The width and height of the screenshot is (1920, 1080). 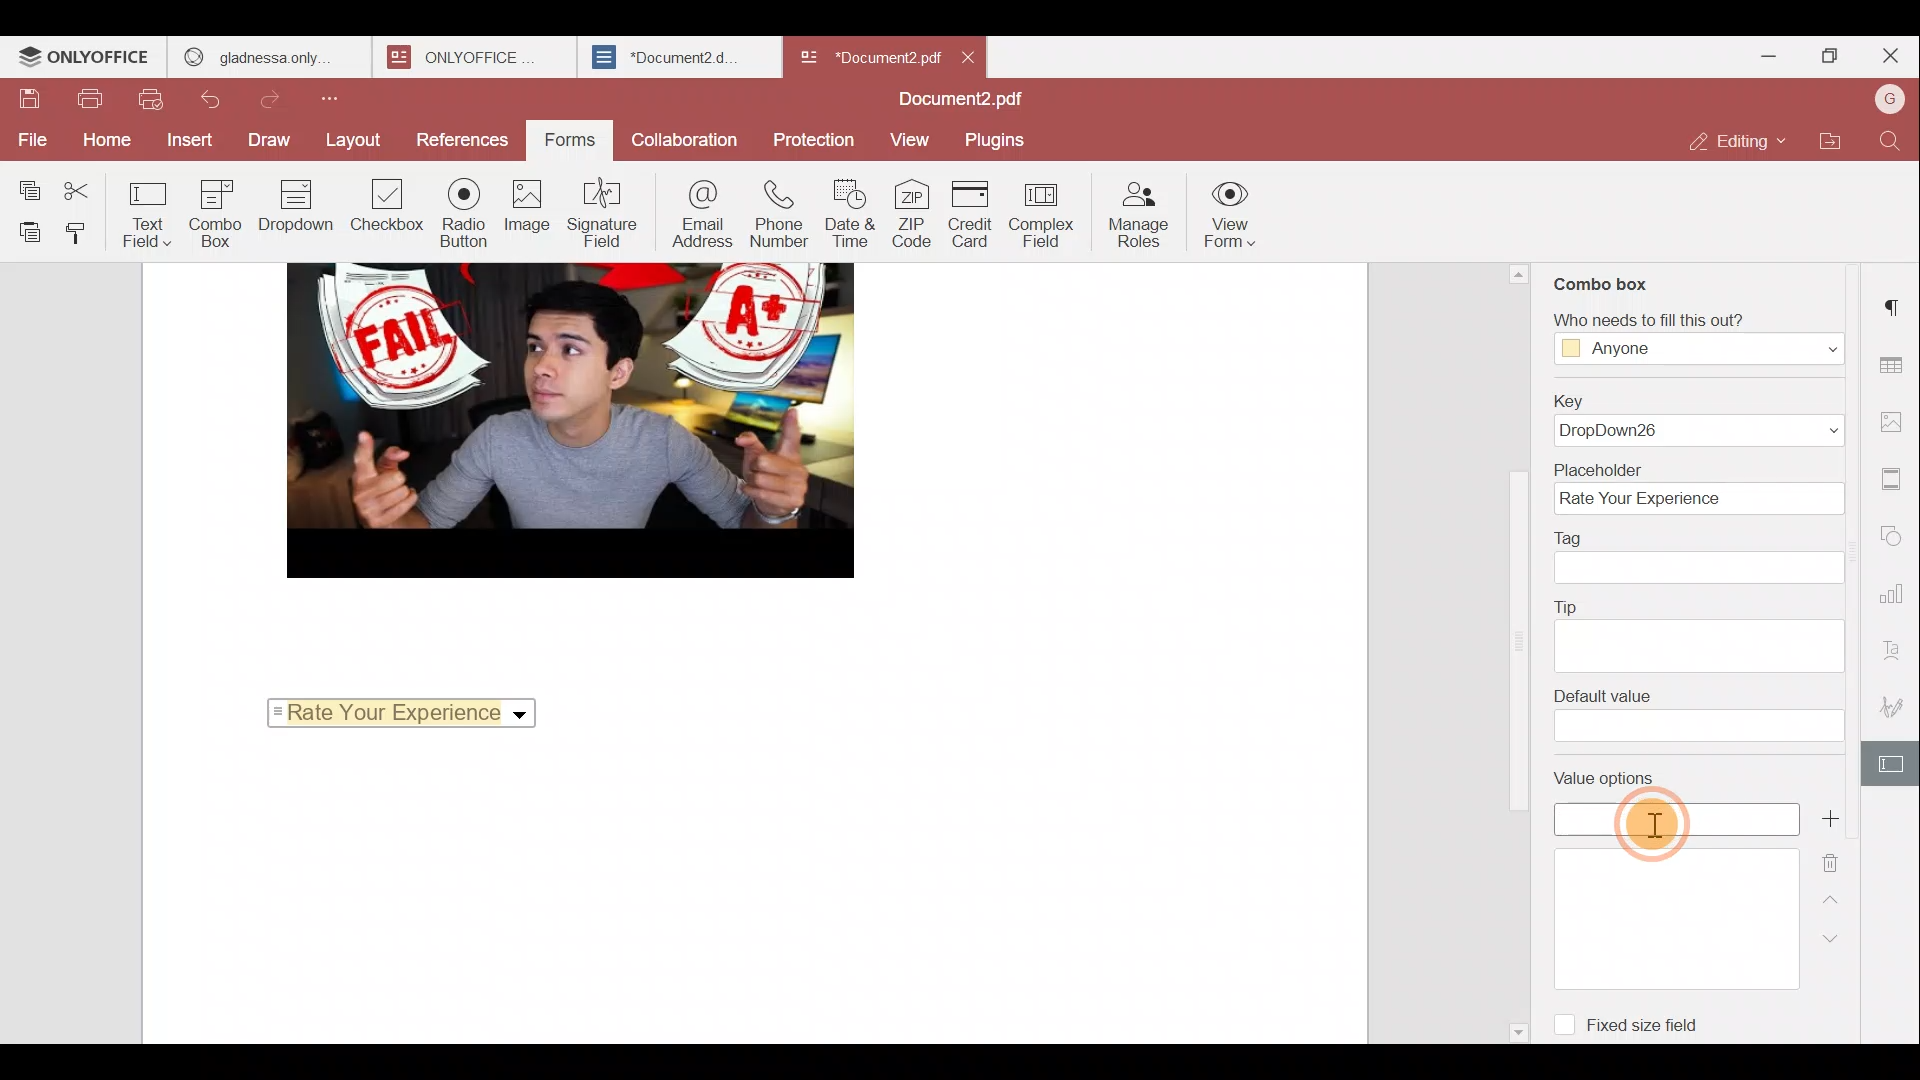 I want to click on Tag, so click(x=1702, y=557).